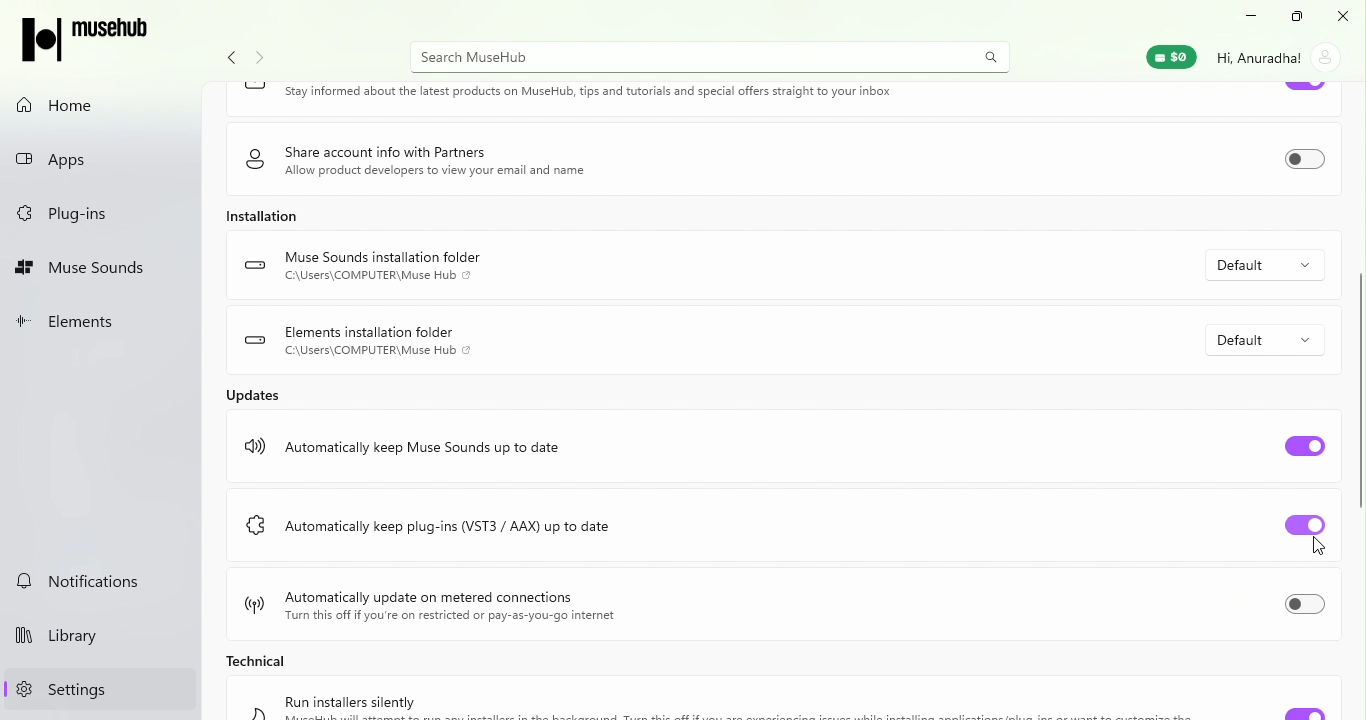  What do you see at coordinates (102, 637) in the screenshot?
I see `Library` at bounding box center [102, 637].